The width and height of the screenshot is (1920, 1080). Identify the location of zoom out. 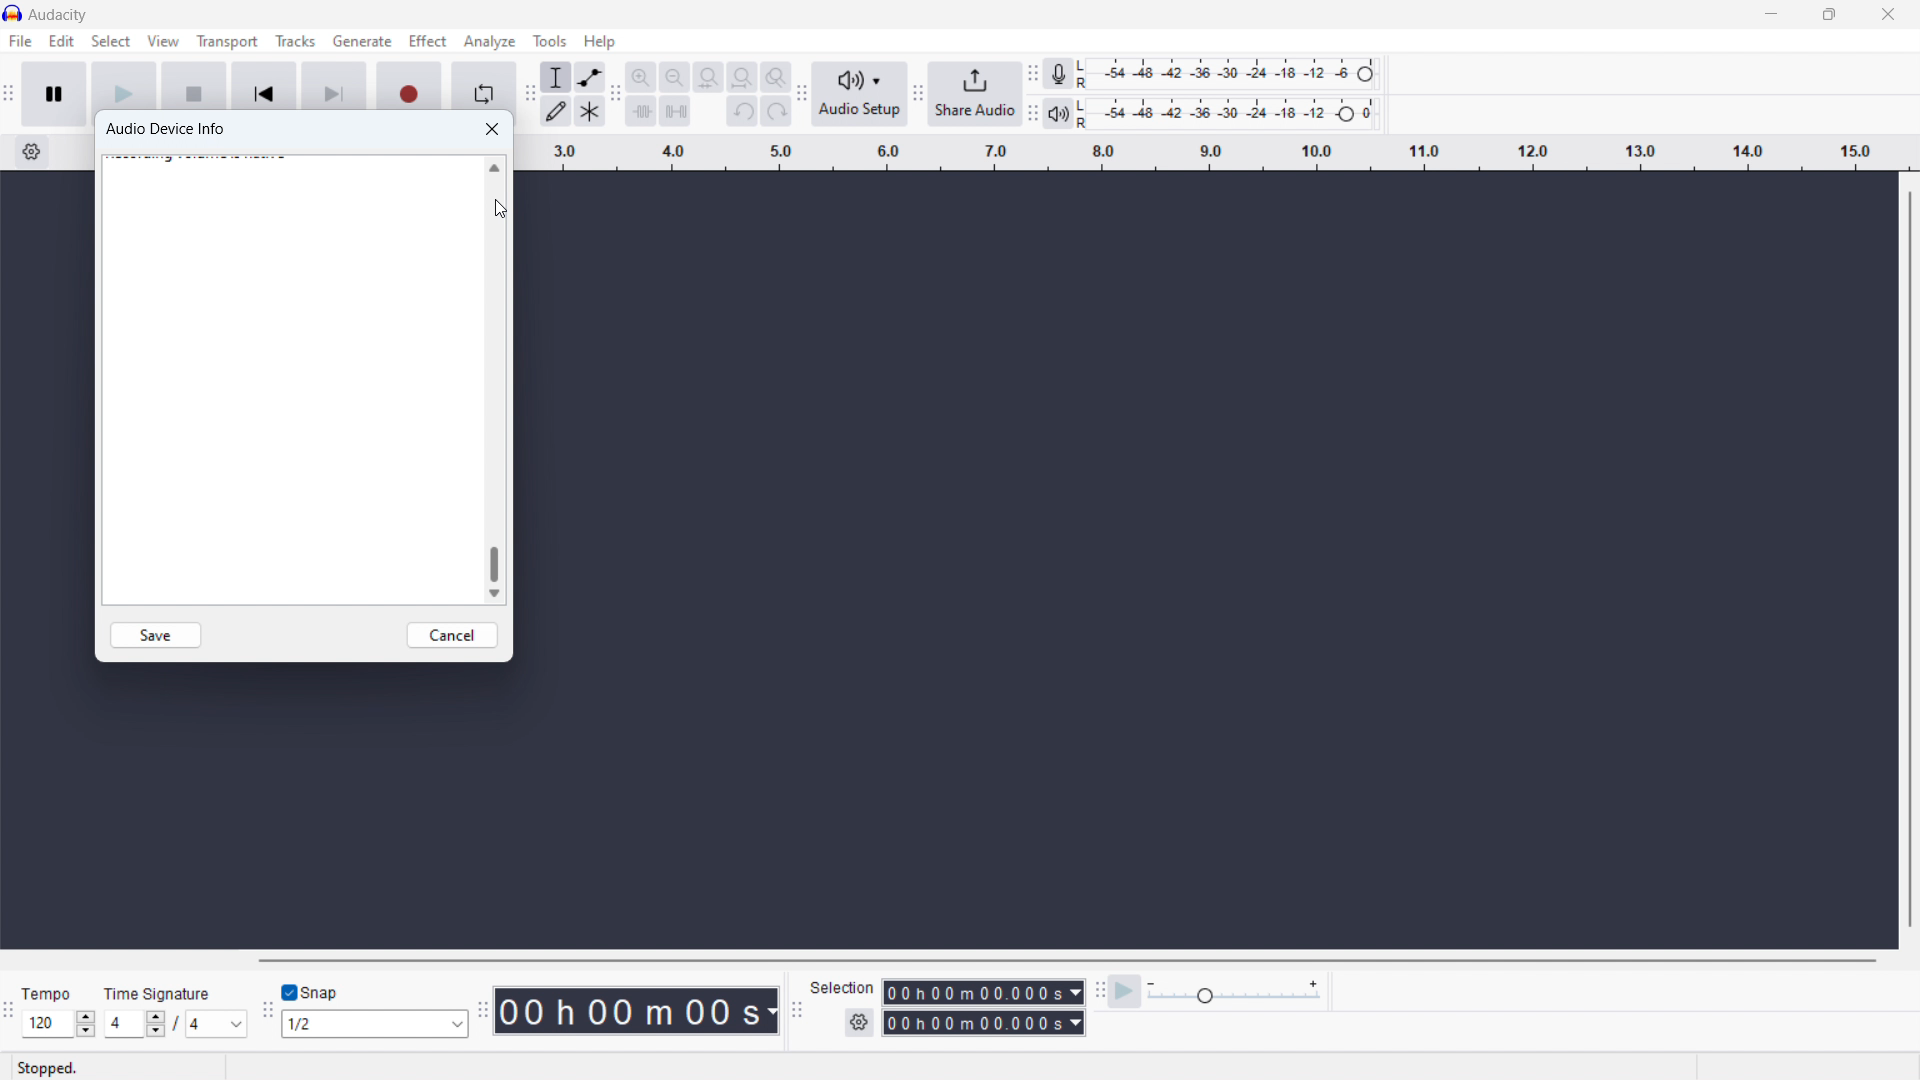
(674, 76).